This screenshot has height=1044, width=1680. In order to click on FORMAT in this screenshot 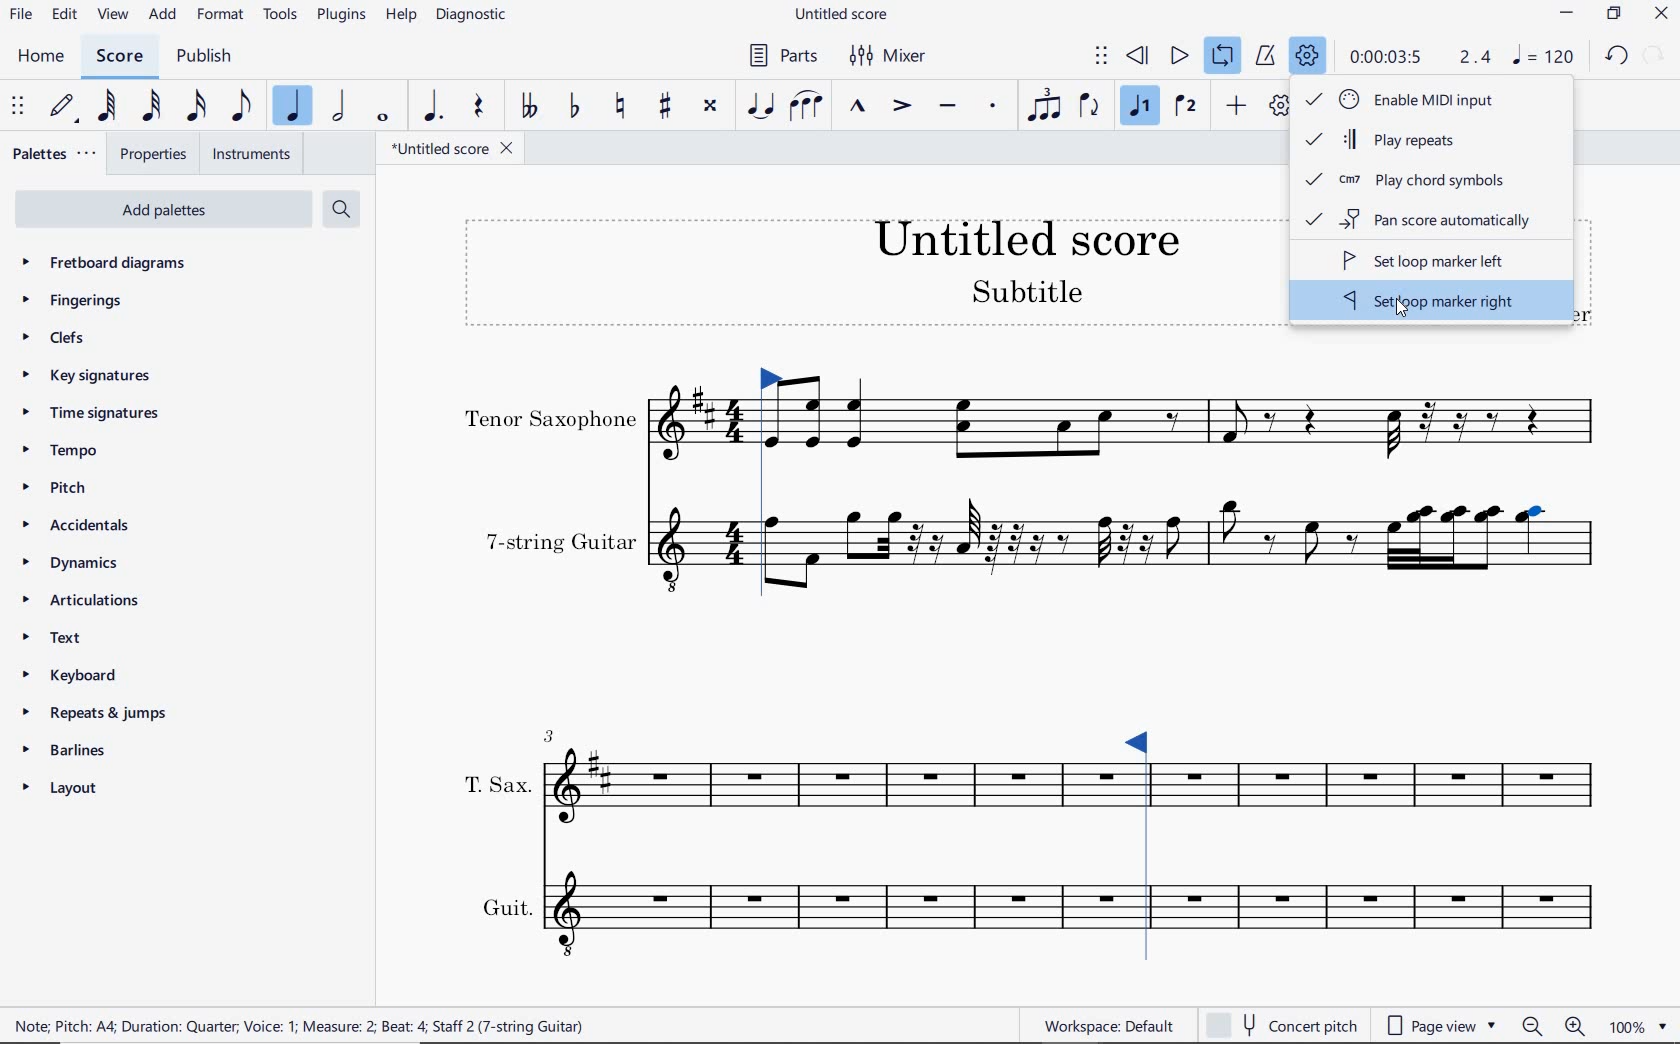, I will do `click(222, 15)`.